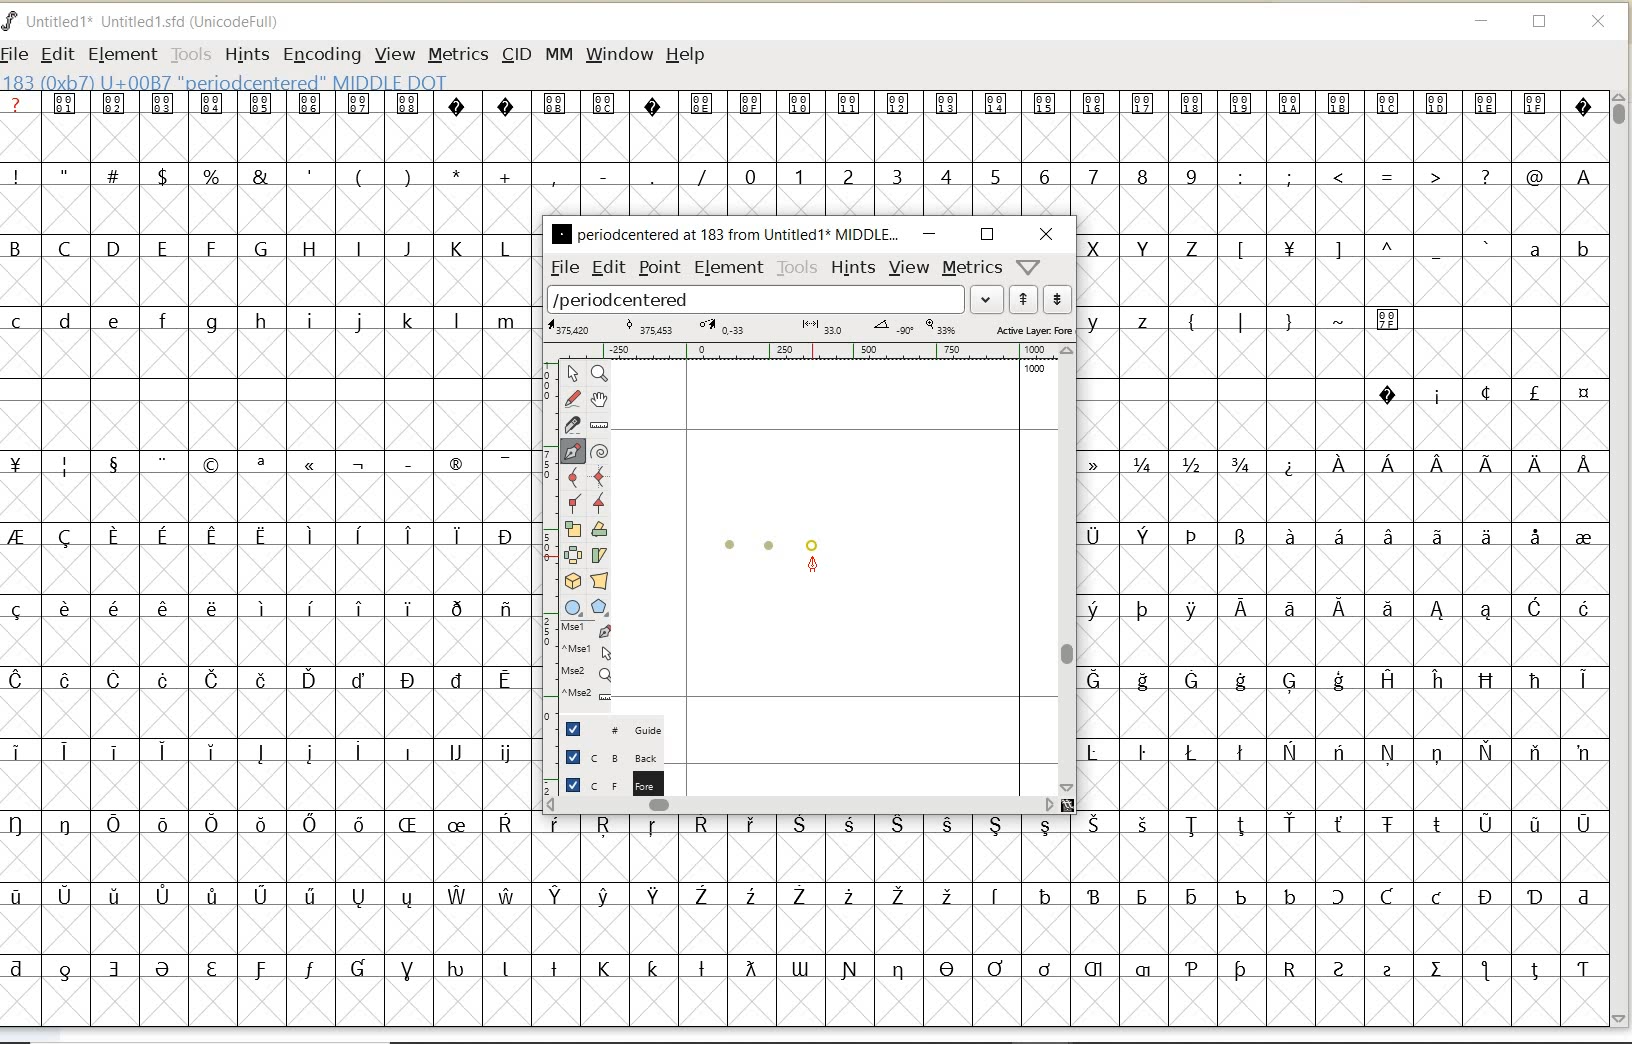 Image resolution: width=1632 pixels, height=1044 pixels. Describe the element at coordinates (573, 450) in the screenshot. I see `add a point, then drag out its control points` at that location.